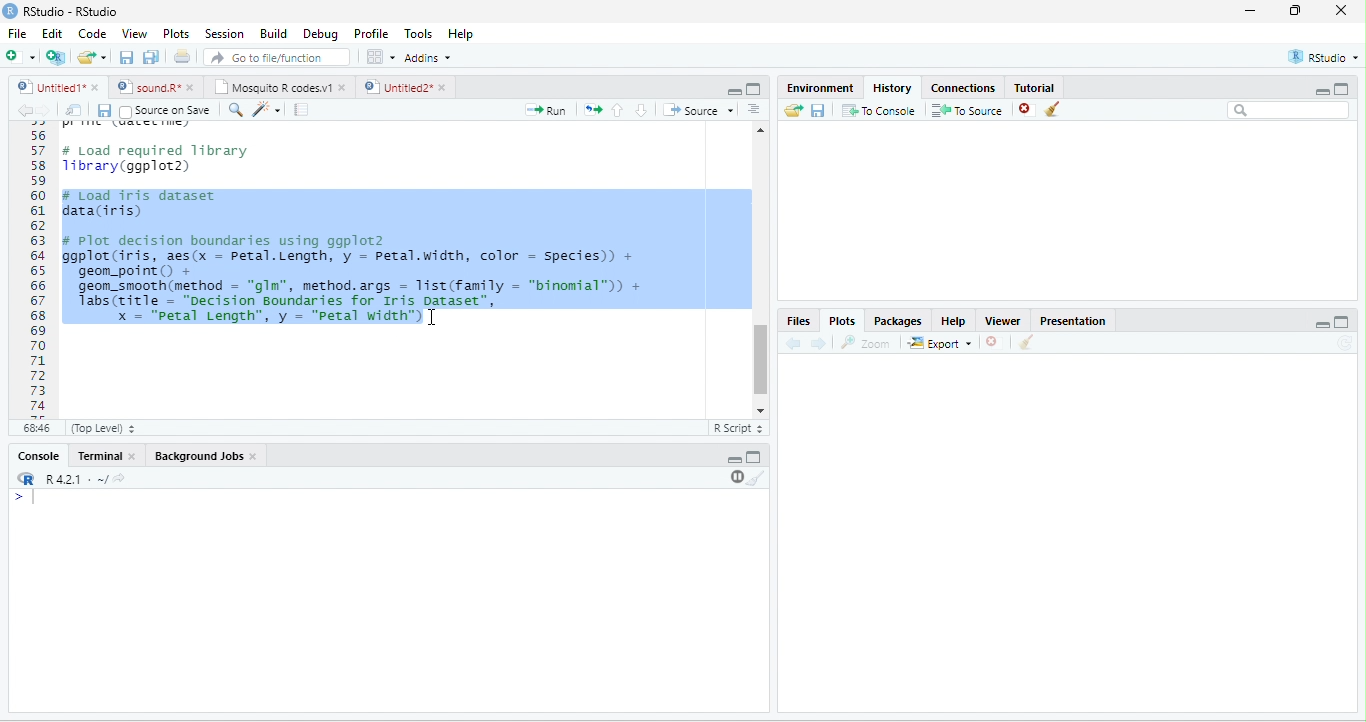 The image size is (1366, 722). Describe the element at coordinates (445, 87) in the screenshot. I see `close` at that location.